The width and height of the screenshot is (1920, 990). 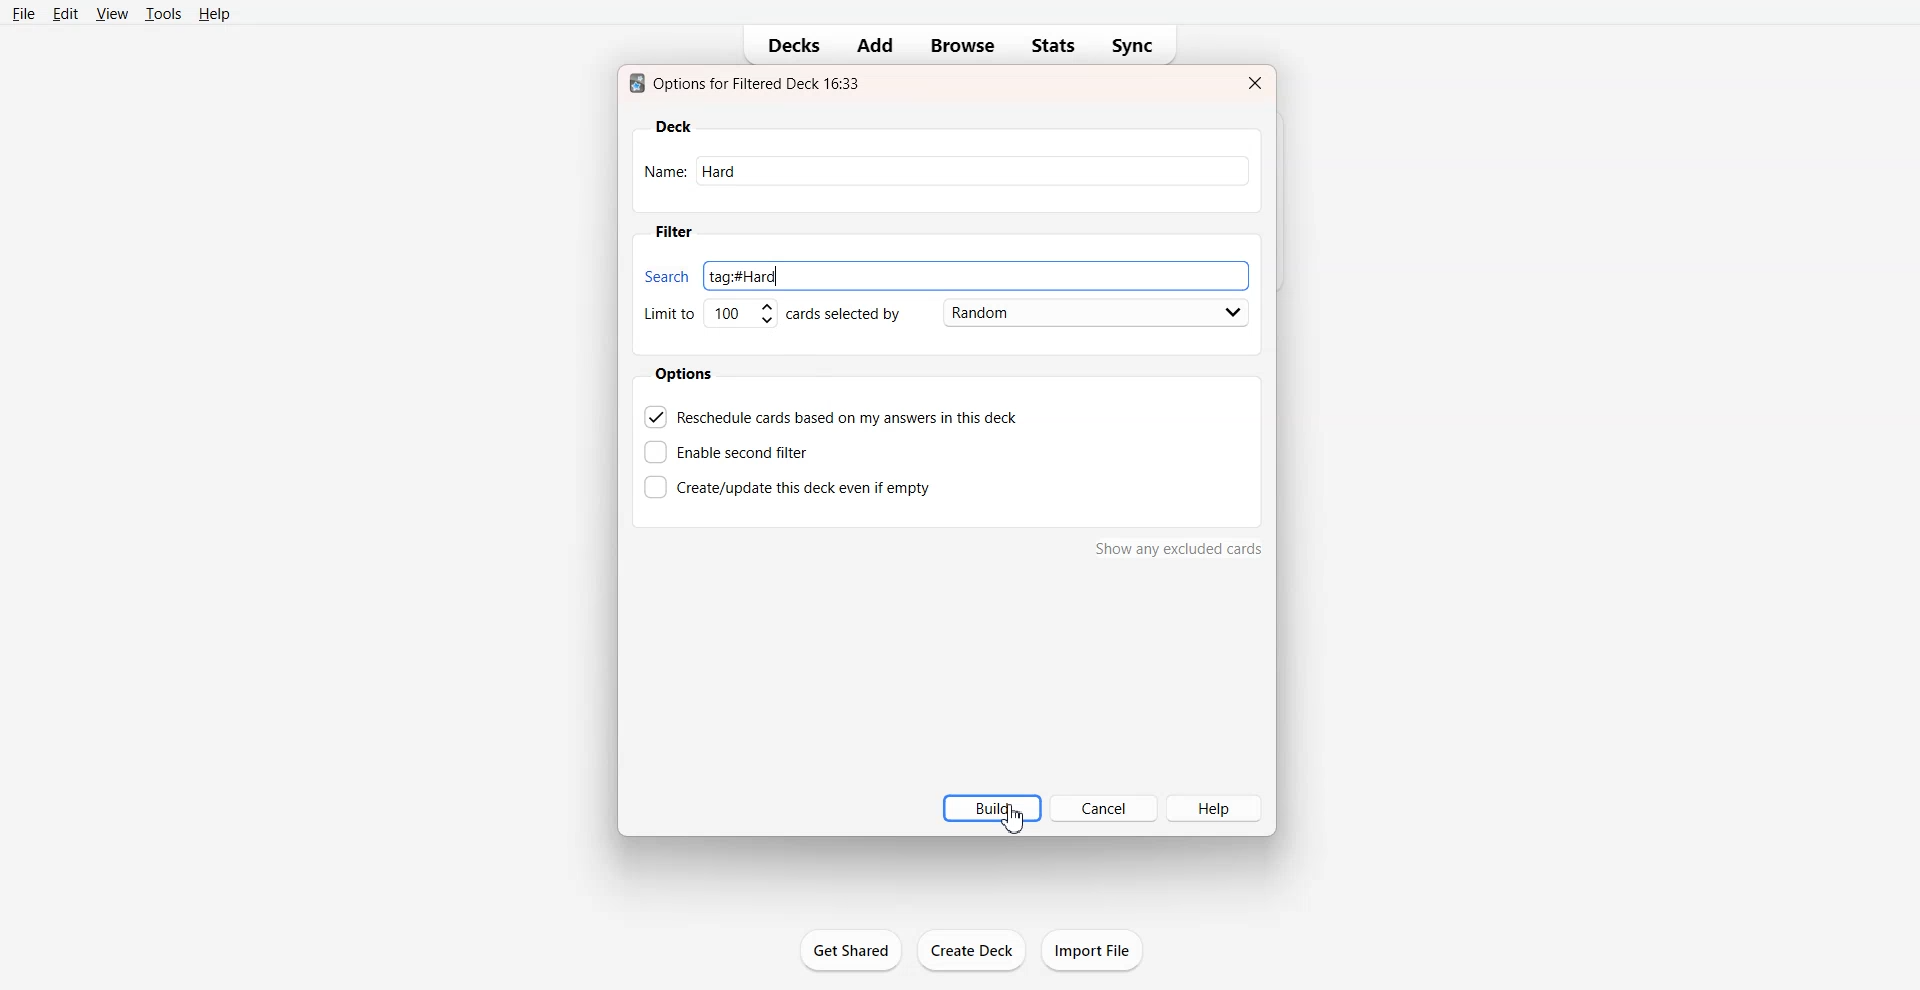 I want to click on Enable second filter, so click(x=733, y=452).